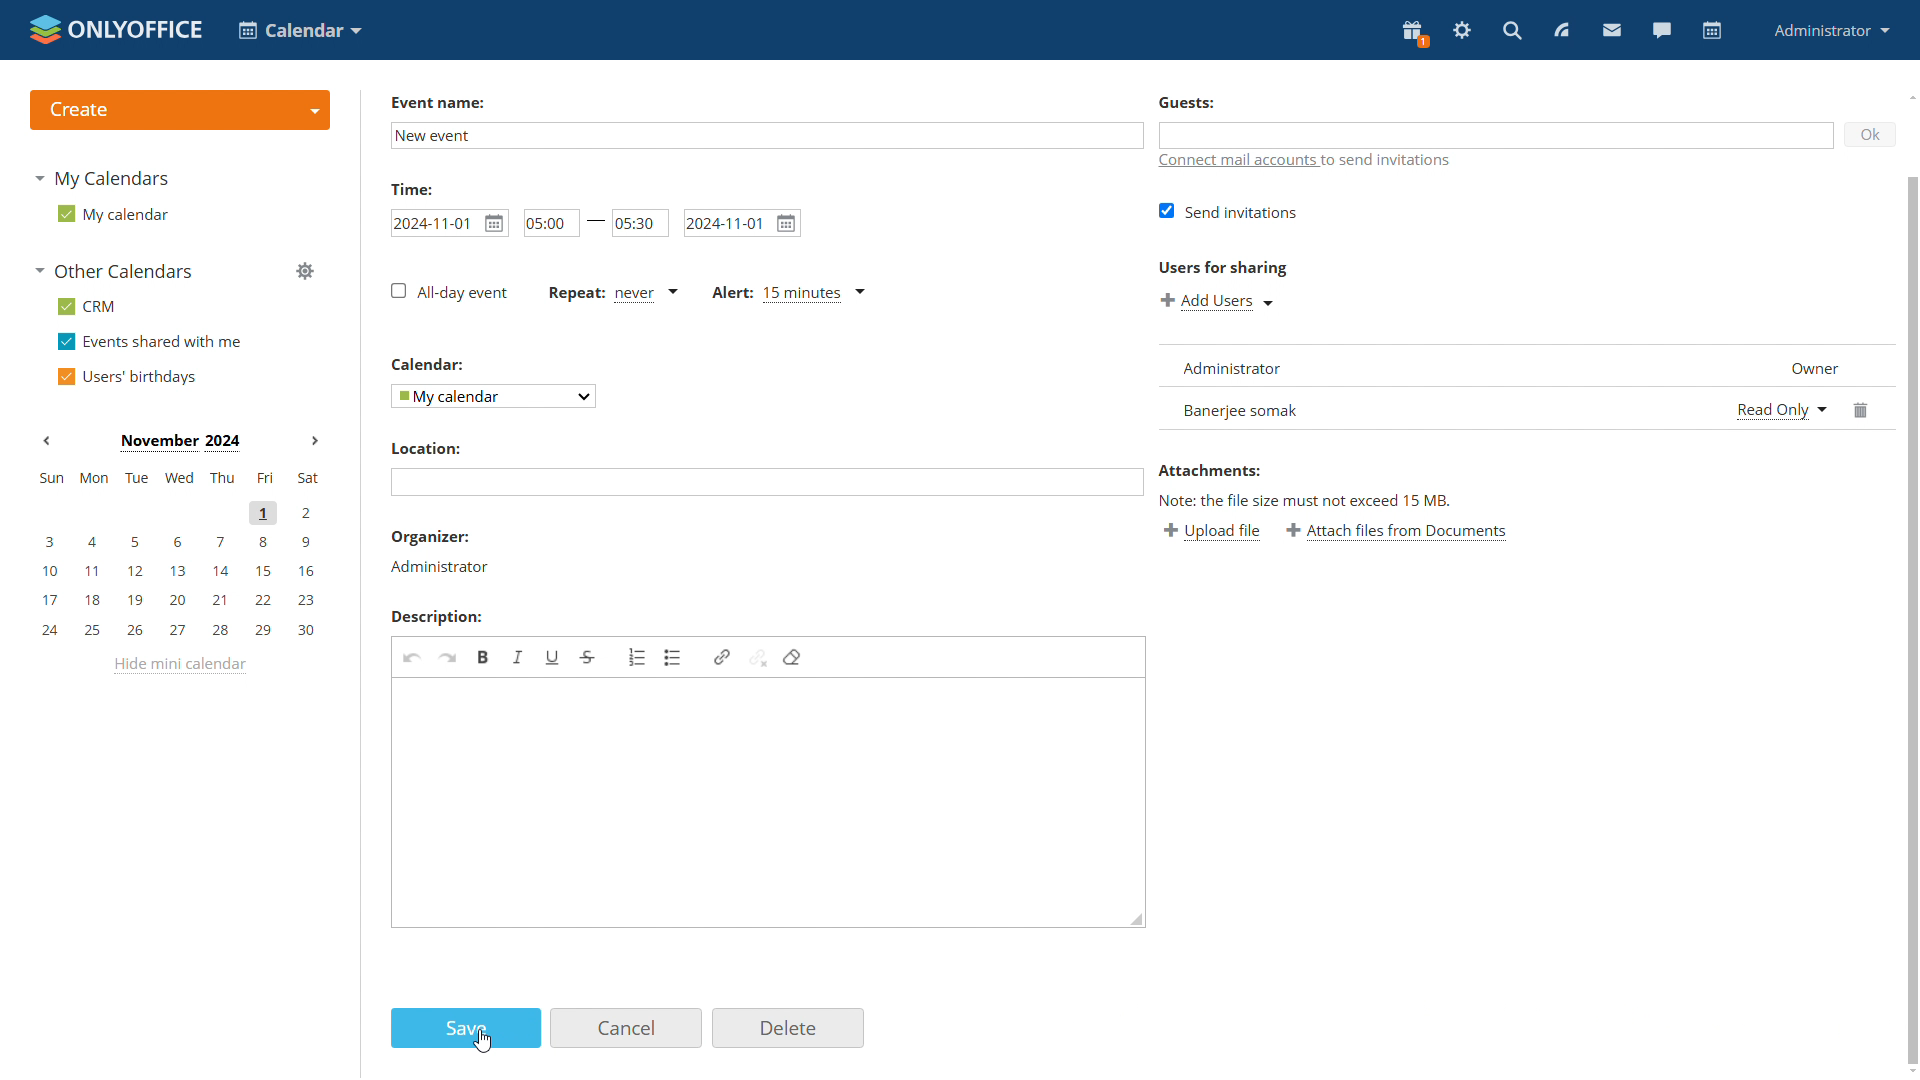  I want to click on bold, so click(483, 656).